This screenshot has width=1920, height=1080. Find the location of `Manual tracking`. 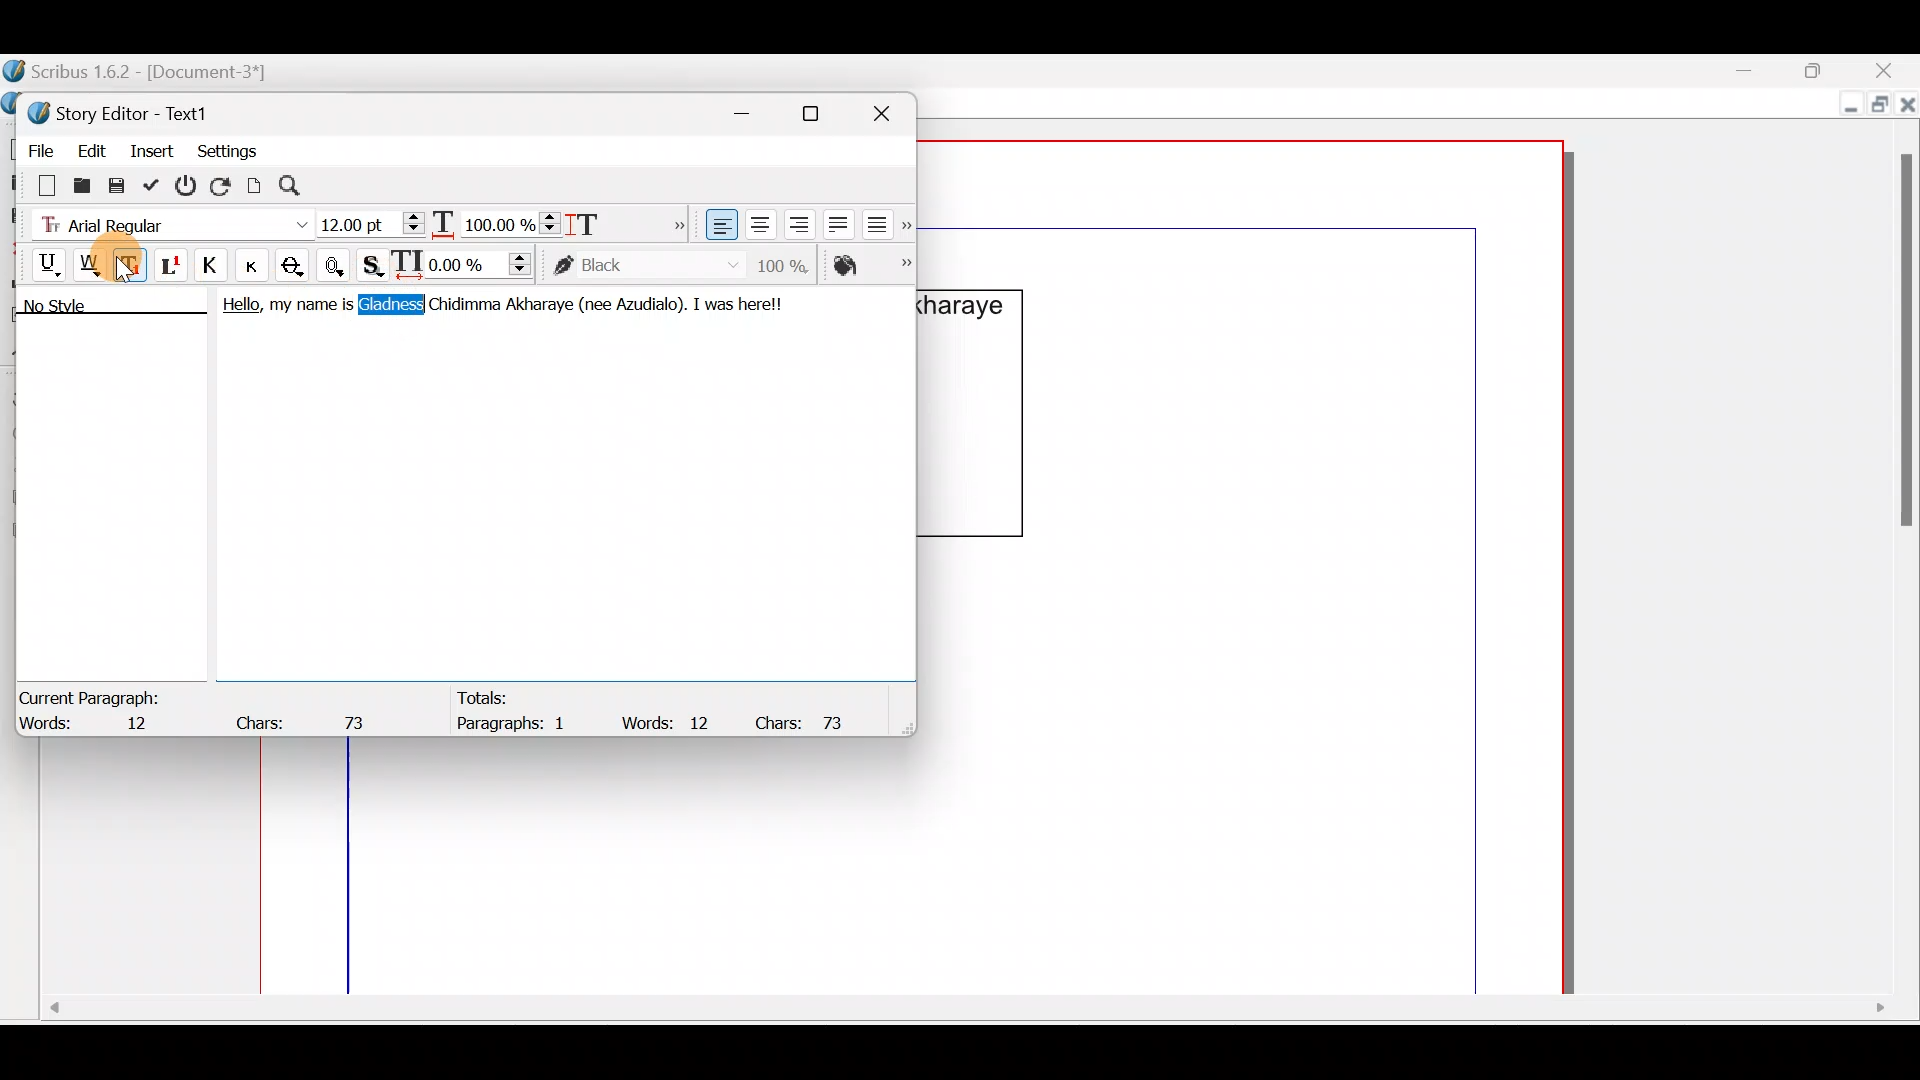

Manual tracking is located at coordinates (467, 263).